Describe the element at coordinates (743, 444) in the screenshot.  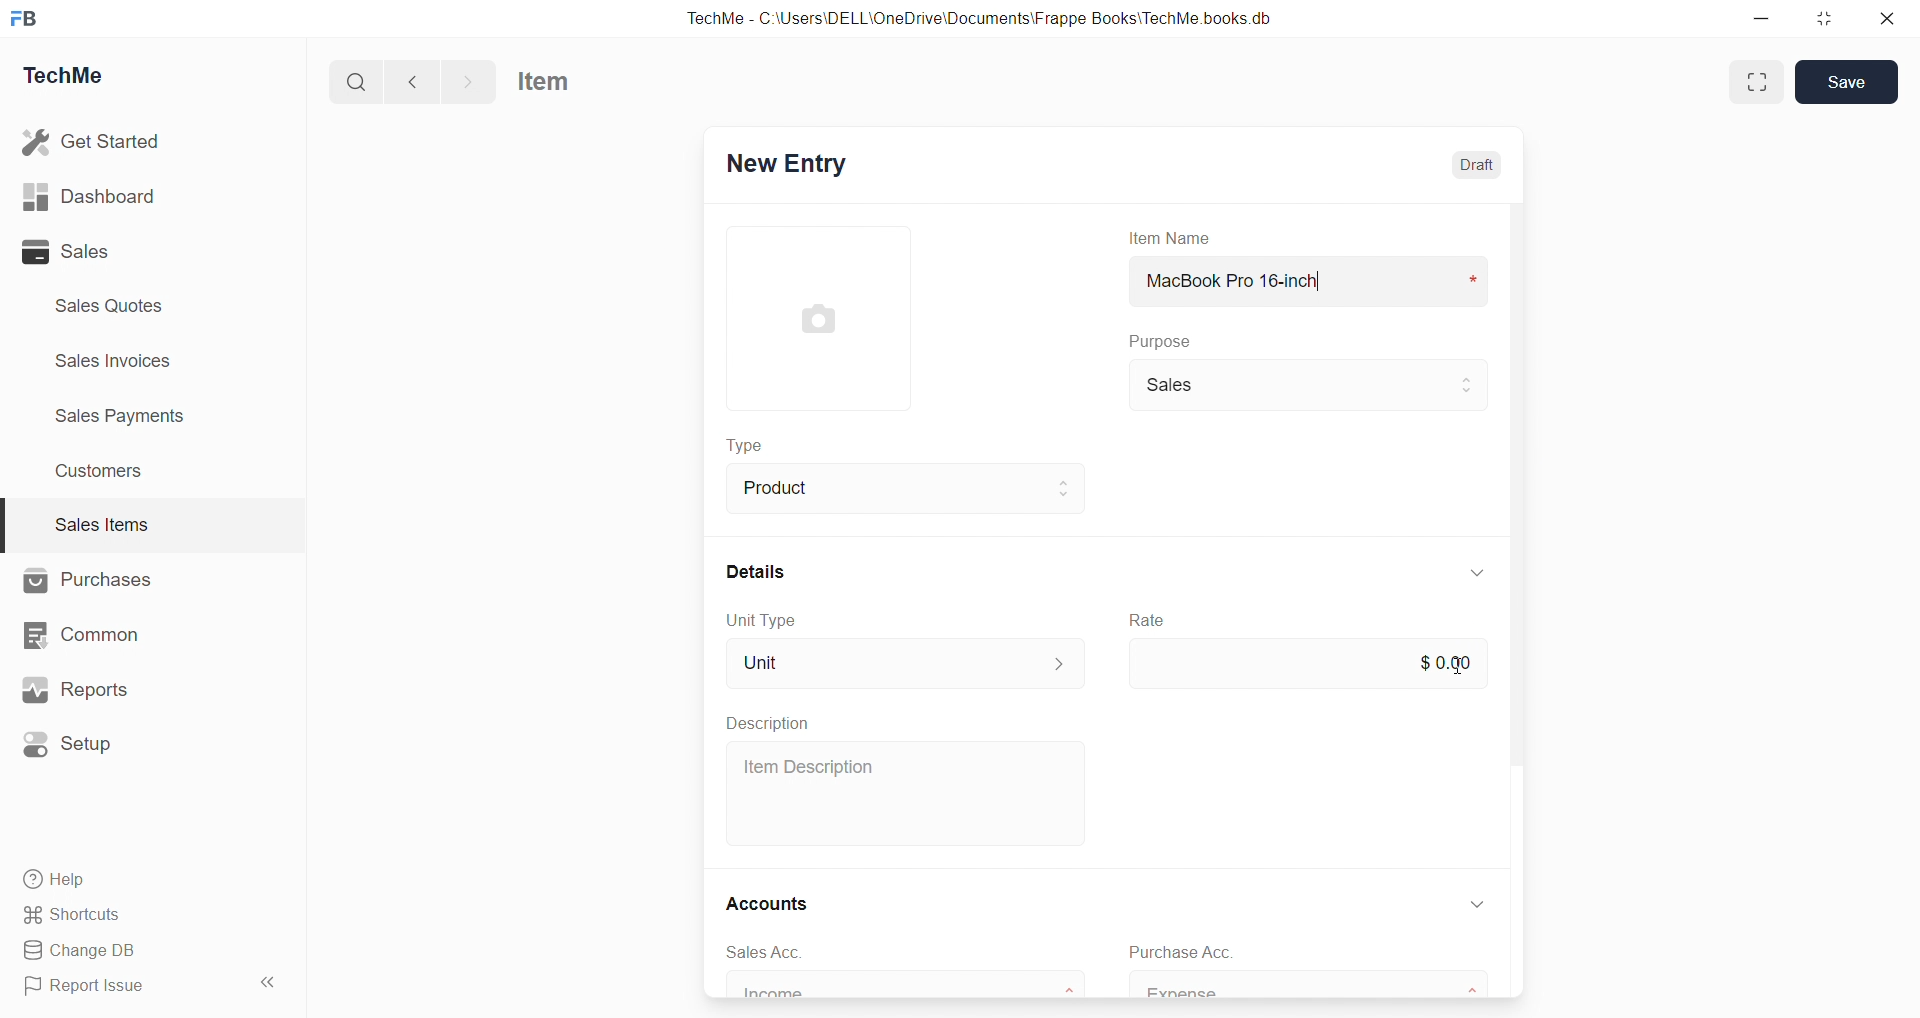
I see `Type` at that location.